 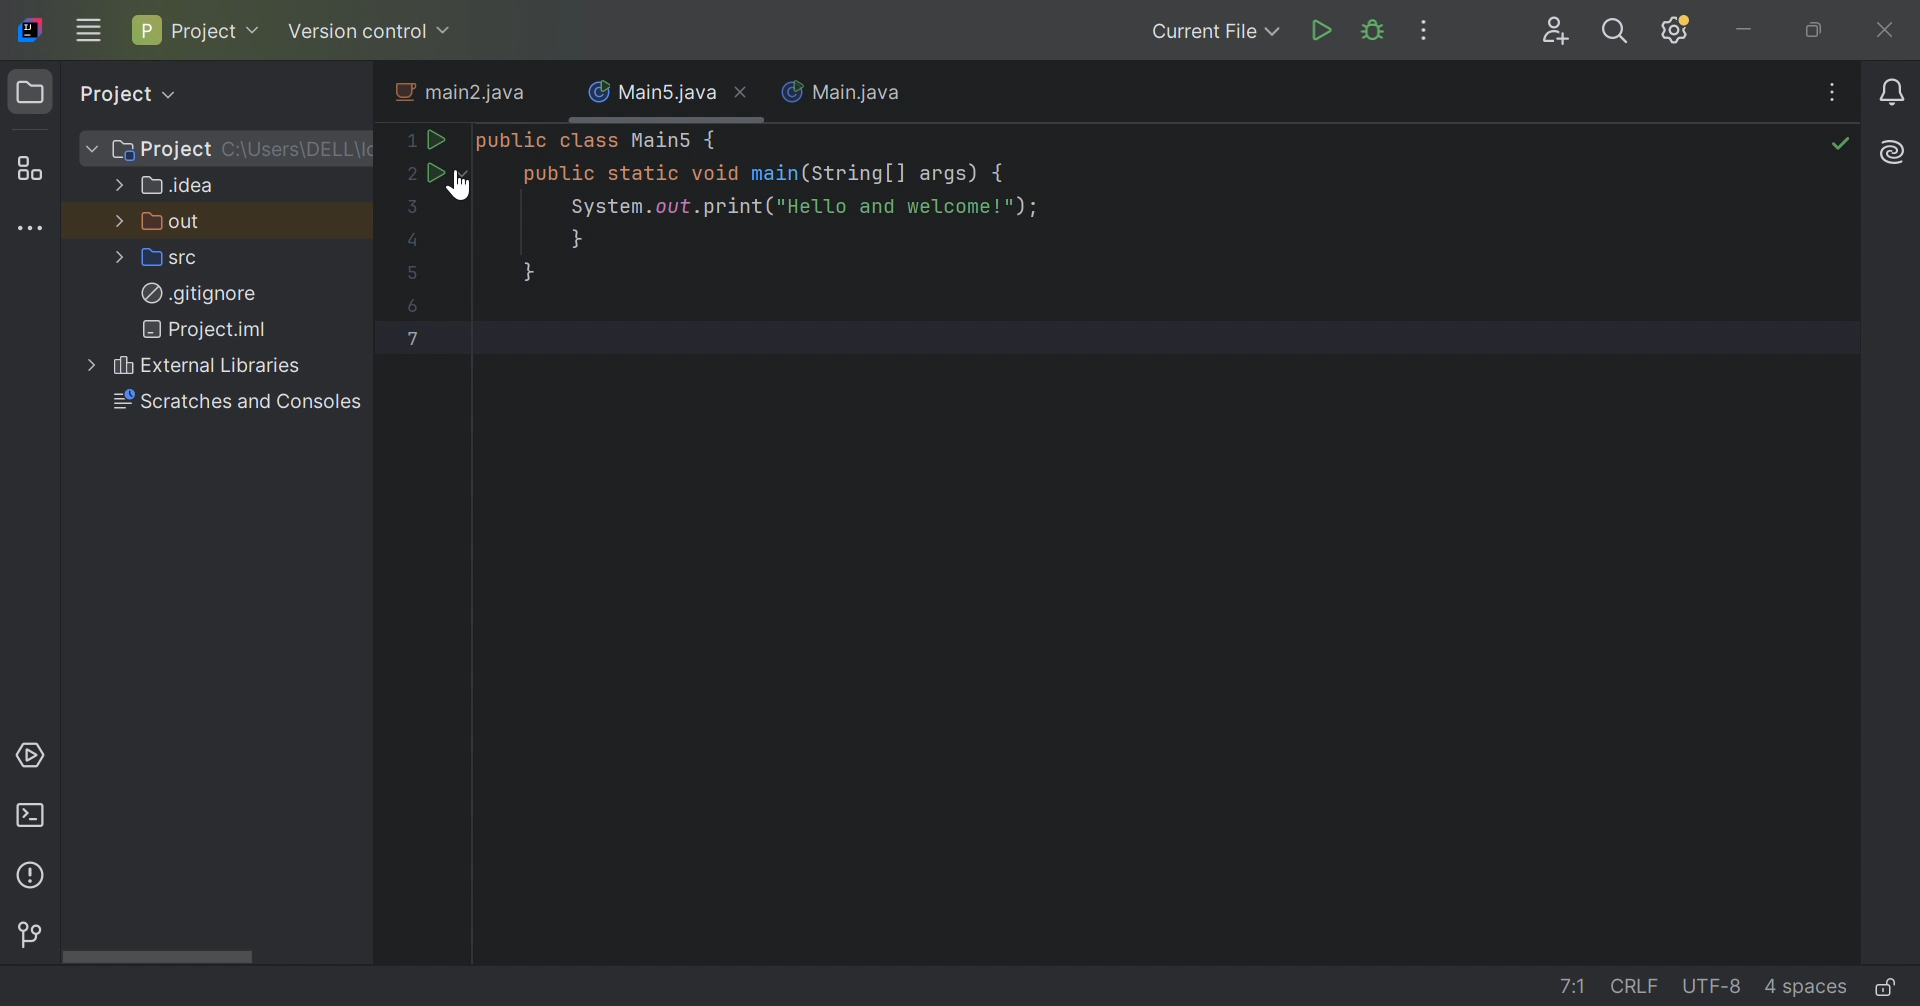 I want to click on AI Assistant, so click(x=1895, y=151).